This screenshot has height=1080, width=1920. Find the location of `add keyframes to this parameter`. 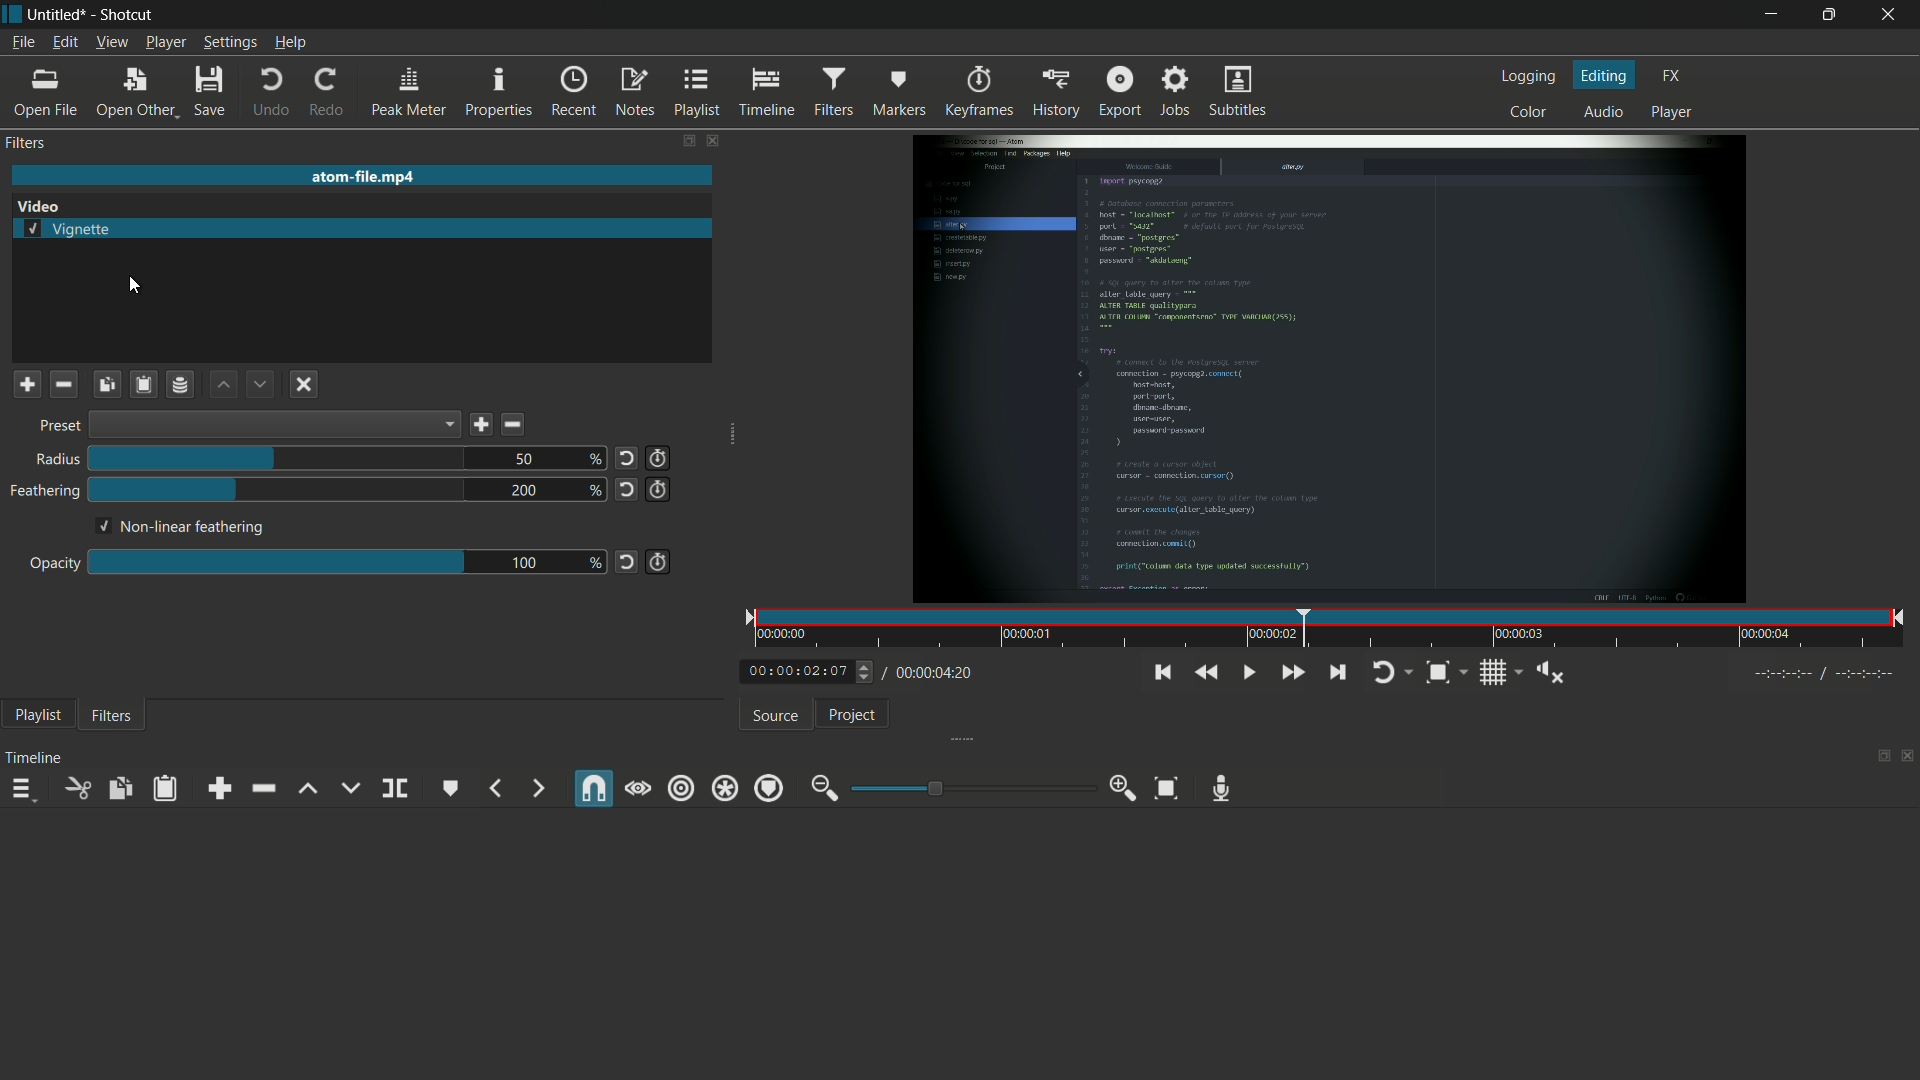

add keyframes to this parameter is located at coordinates (657, 490).